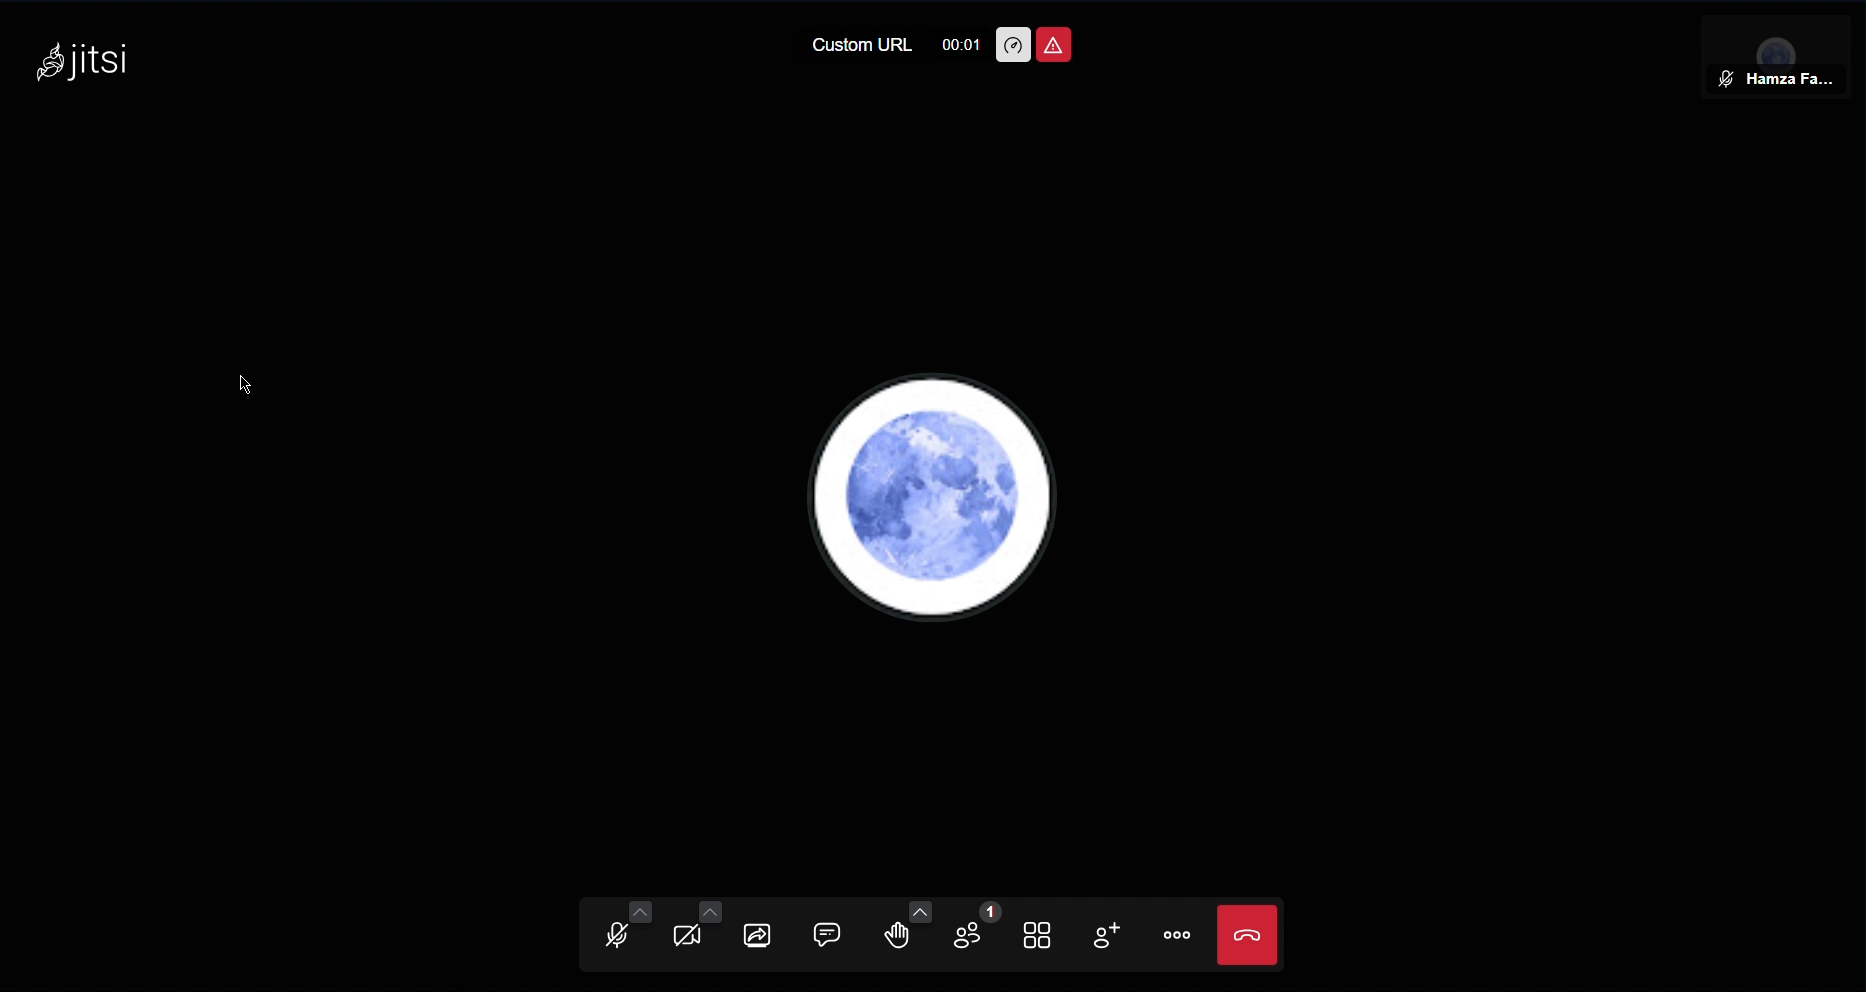  Describe the element at coordinates (691, 939) in the screenshot. I see `View` at that location.